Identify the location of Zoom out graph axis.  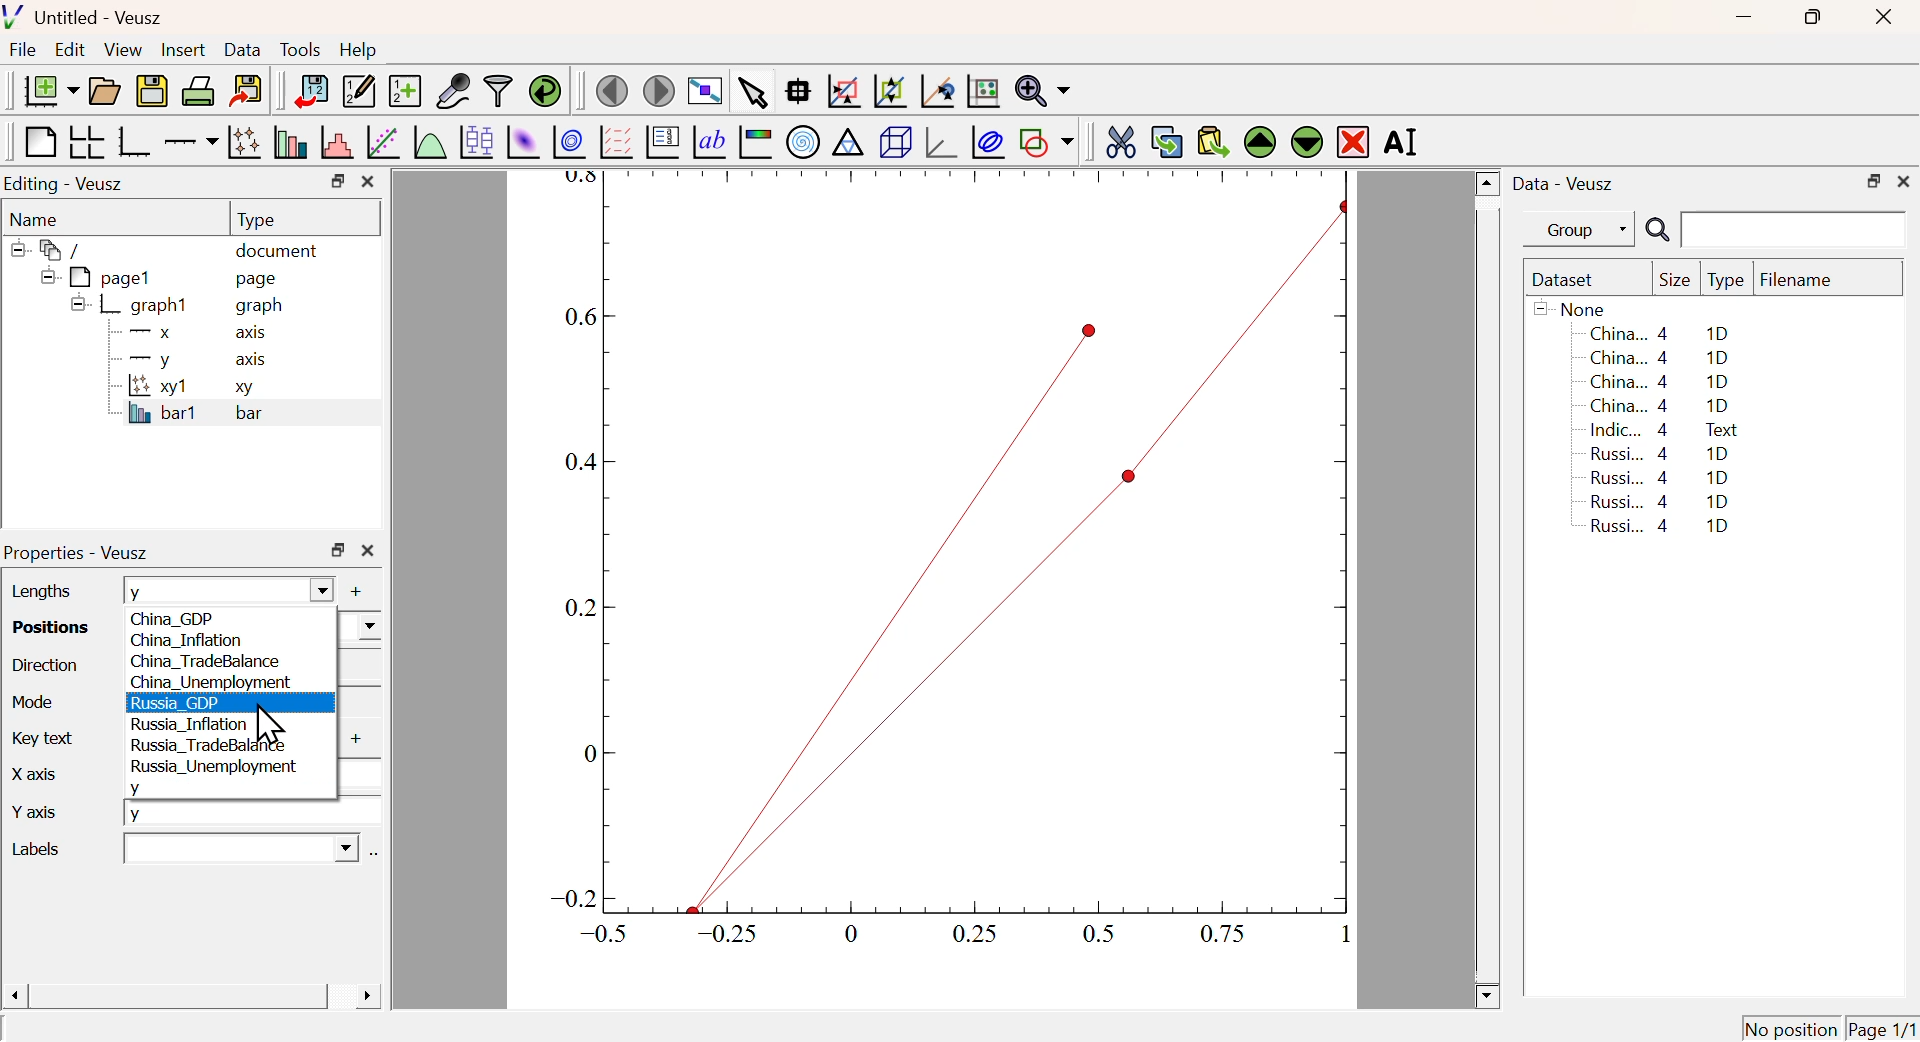
(889, 89).